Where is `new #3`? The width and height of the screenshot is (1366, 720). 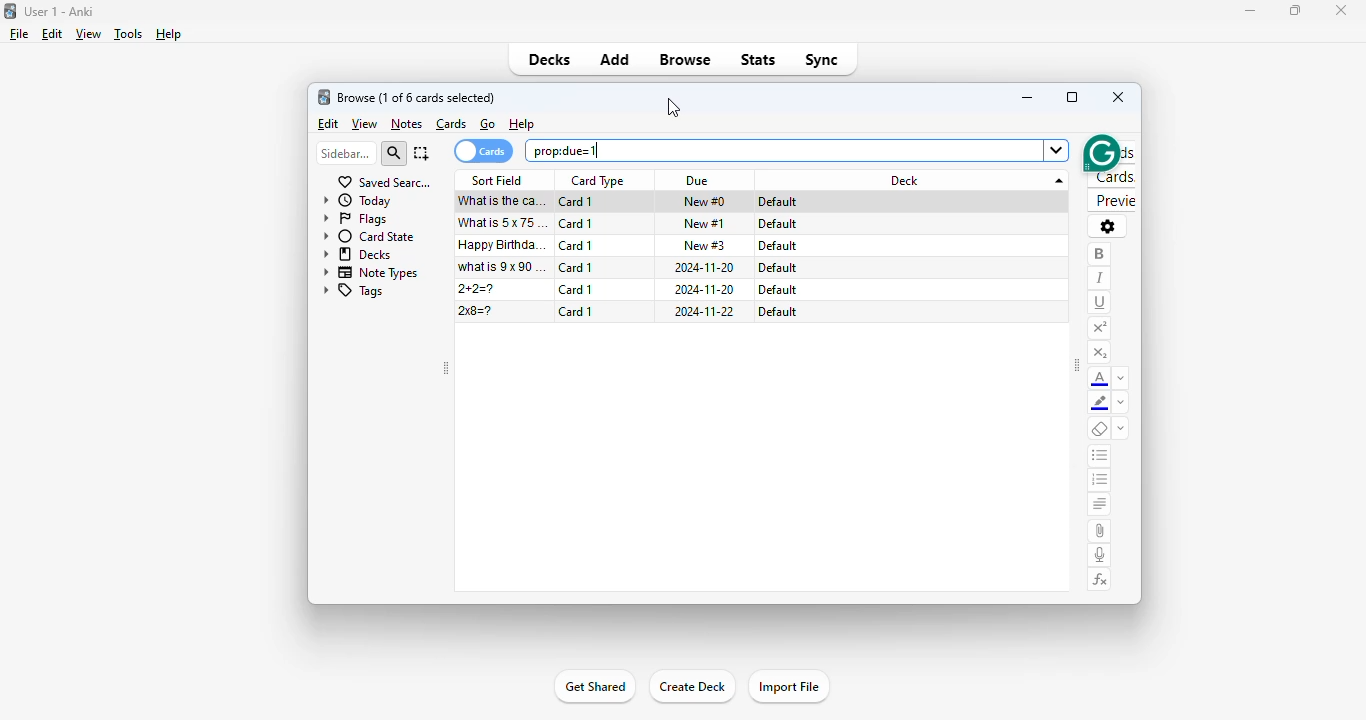 new #3 is located at coordinates (704, 245).